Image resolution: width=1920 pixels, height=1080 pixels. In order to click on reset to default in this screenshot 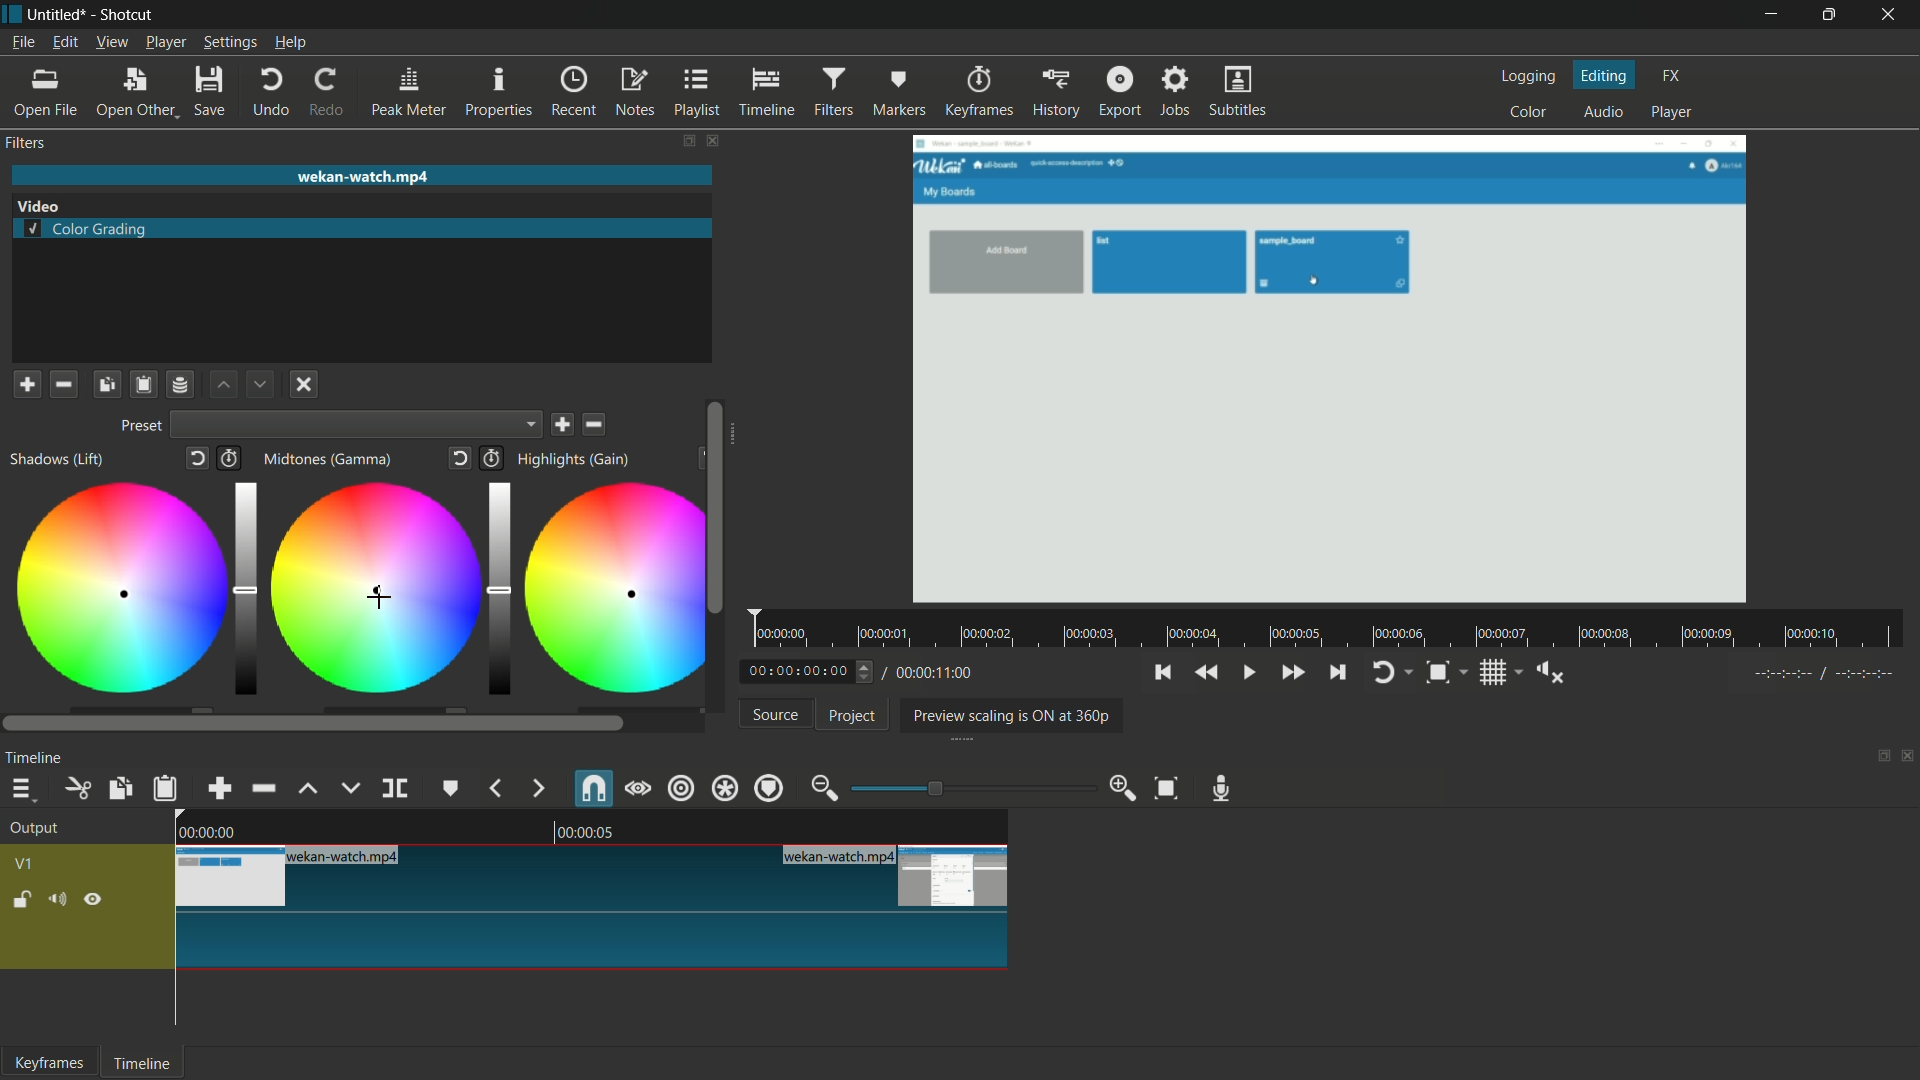, I will do `click(195, 457)`.